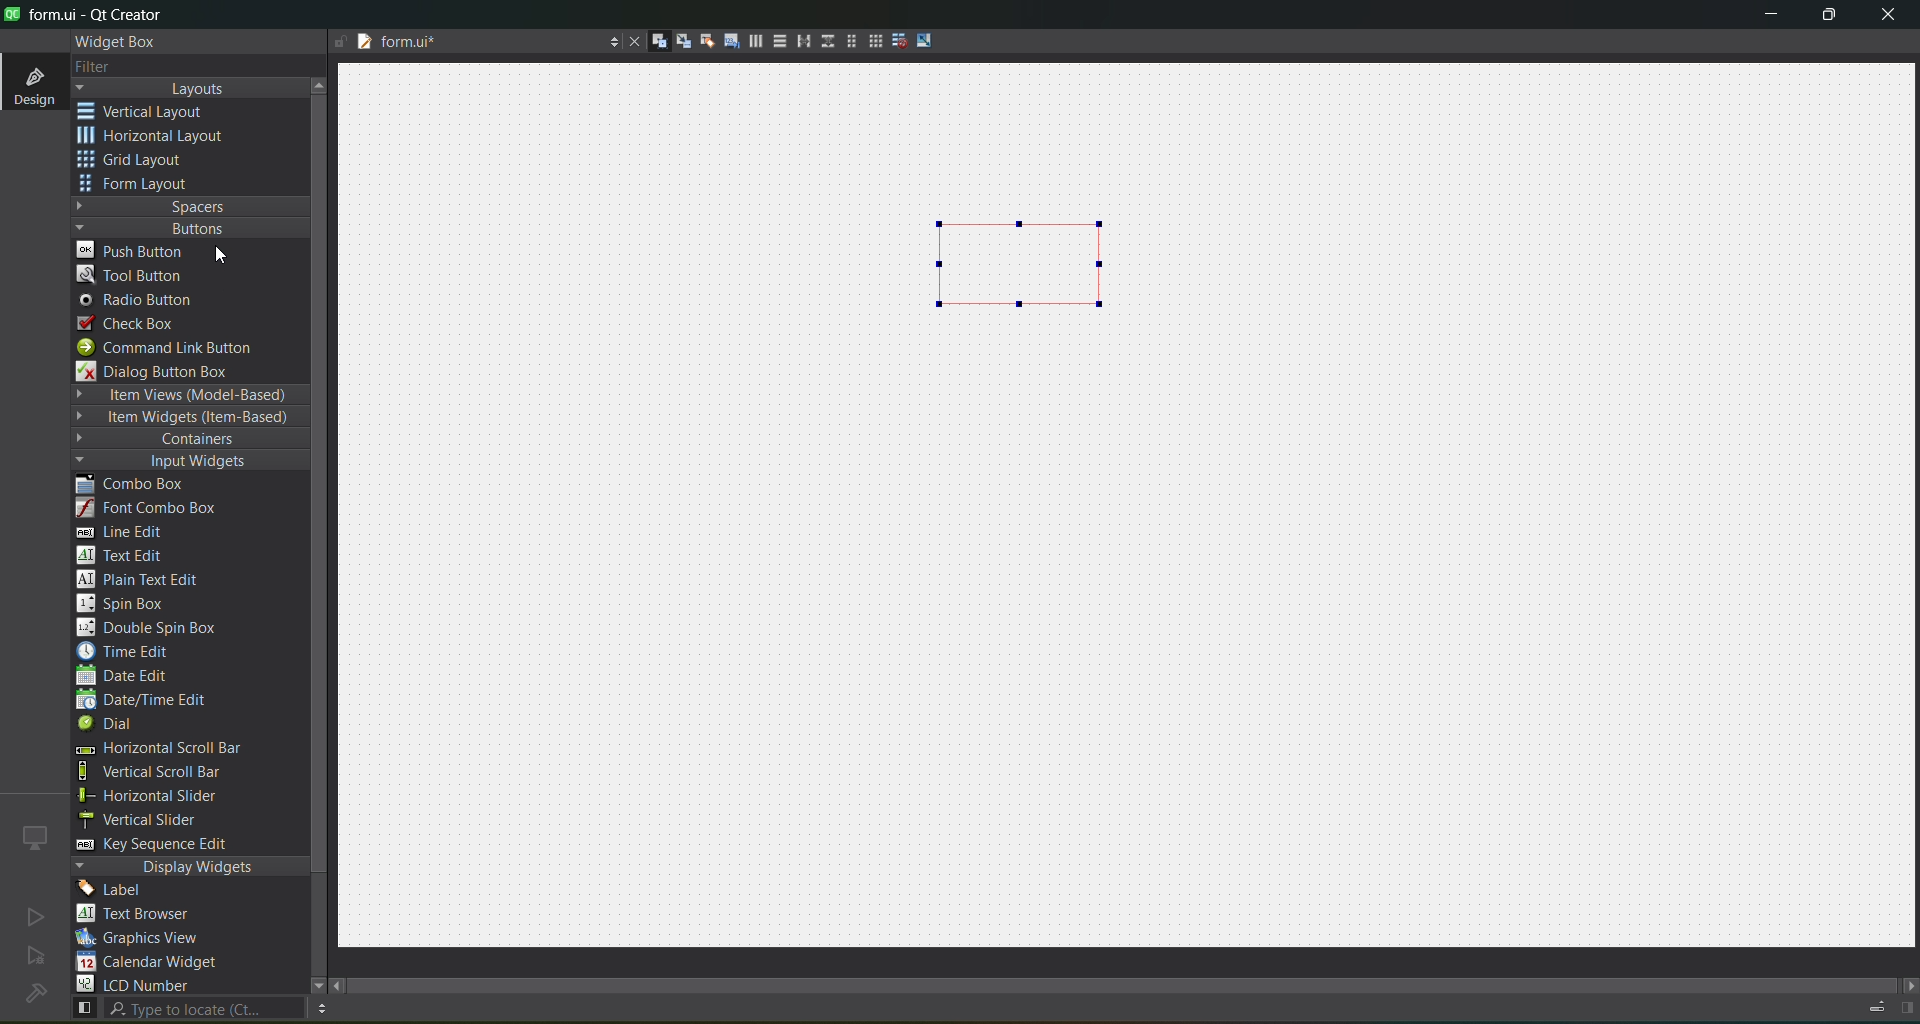 The width and height of the screenshot is (1920, 1024). What do you see at coordinates (140, 184) in the screenshot?
I see `form` at bounding box center [140, 184].